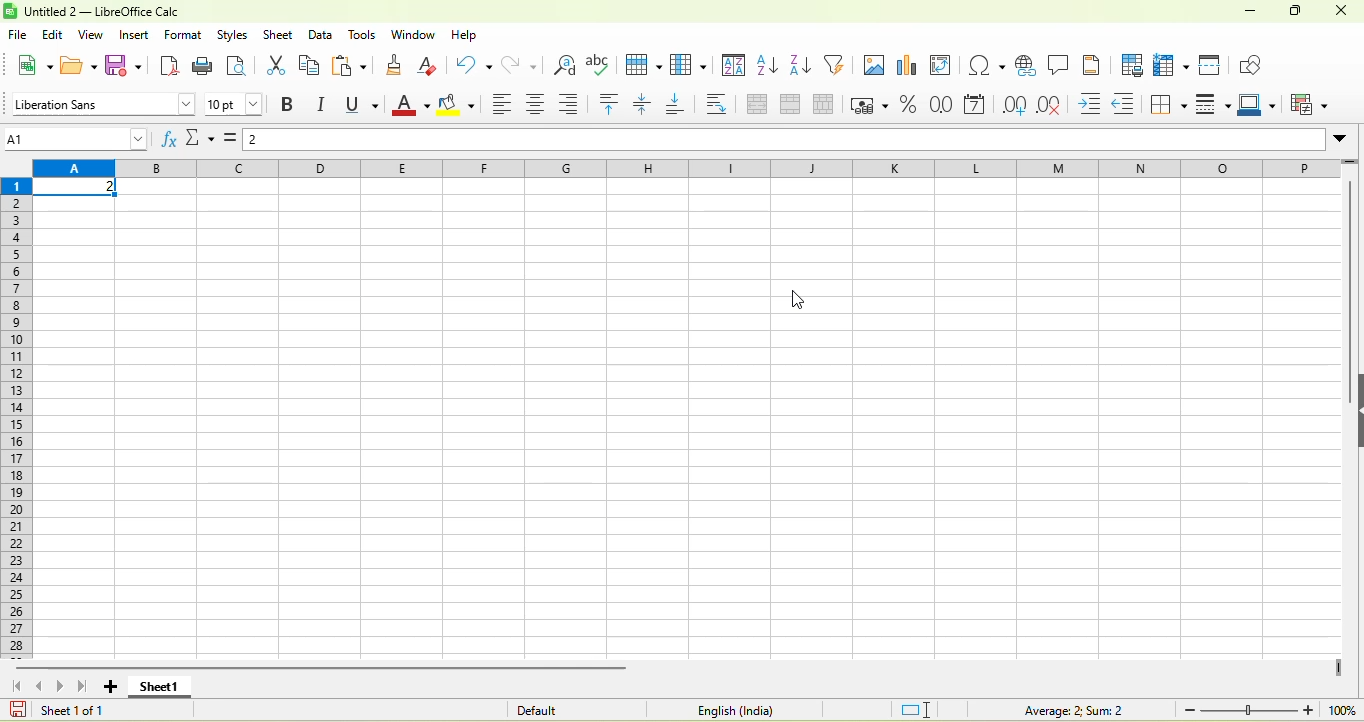  Describe the element at coordinates (525, 64) in the screenshot. I see `redo` at that location.